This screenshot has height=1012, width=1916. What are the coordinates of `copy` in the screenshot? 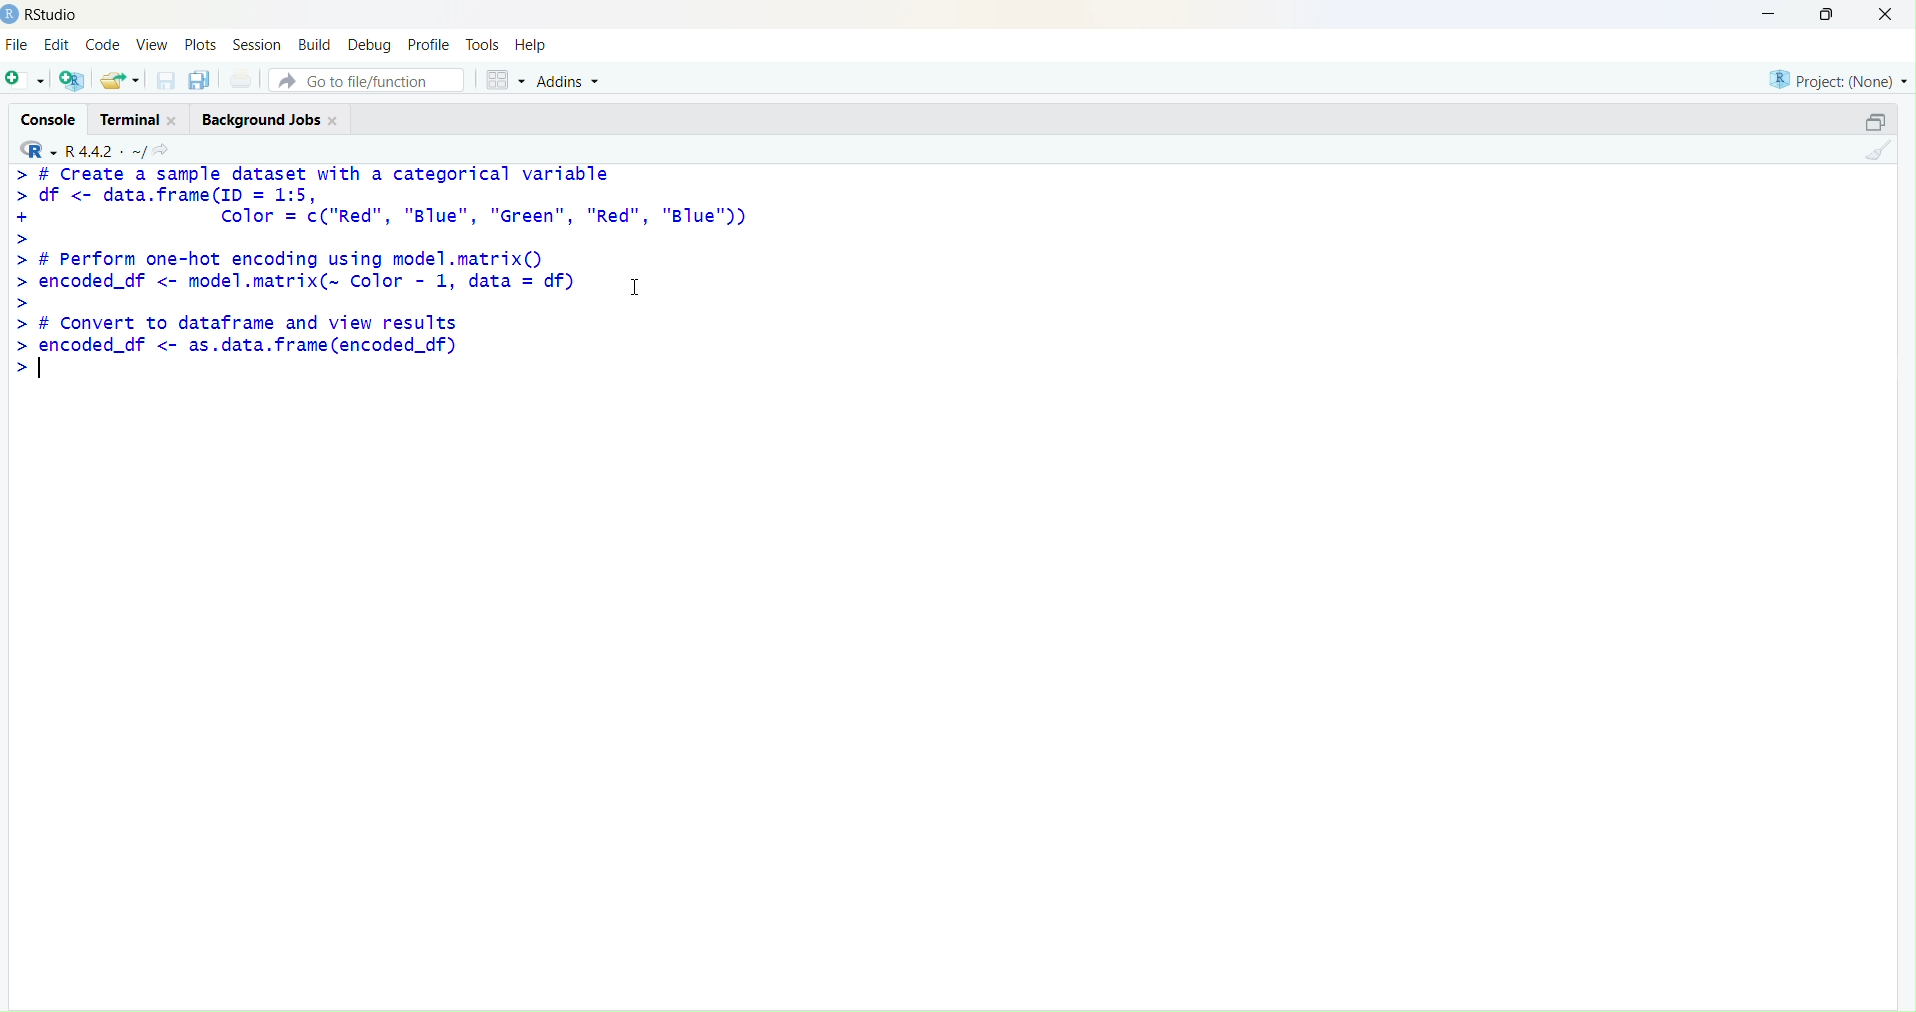 It's located at (200, 80).